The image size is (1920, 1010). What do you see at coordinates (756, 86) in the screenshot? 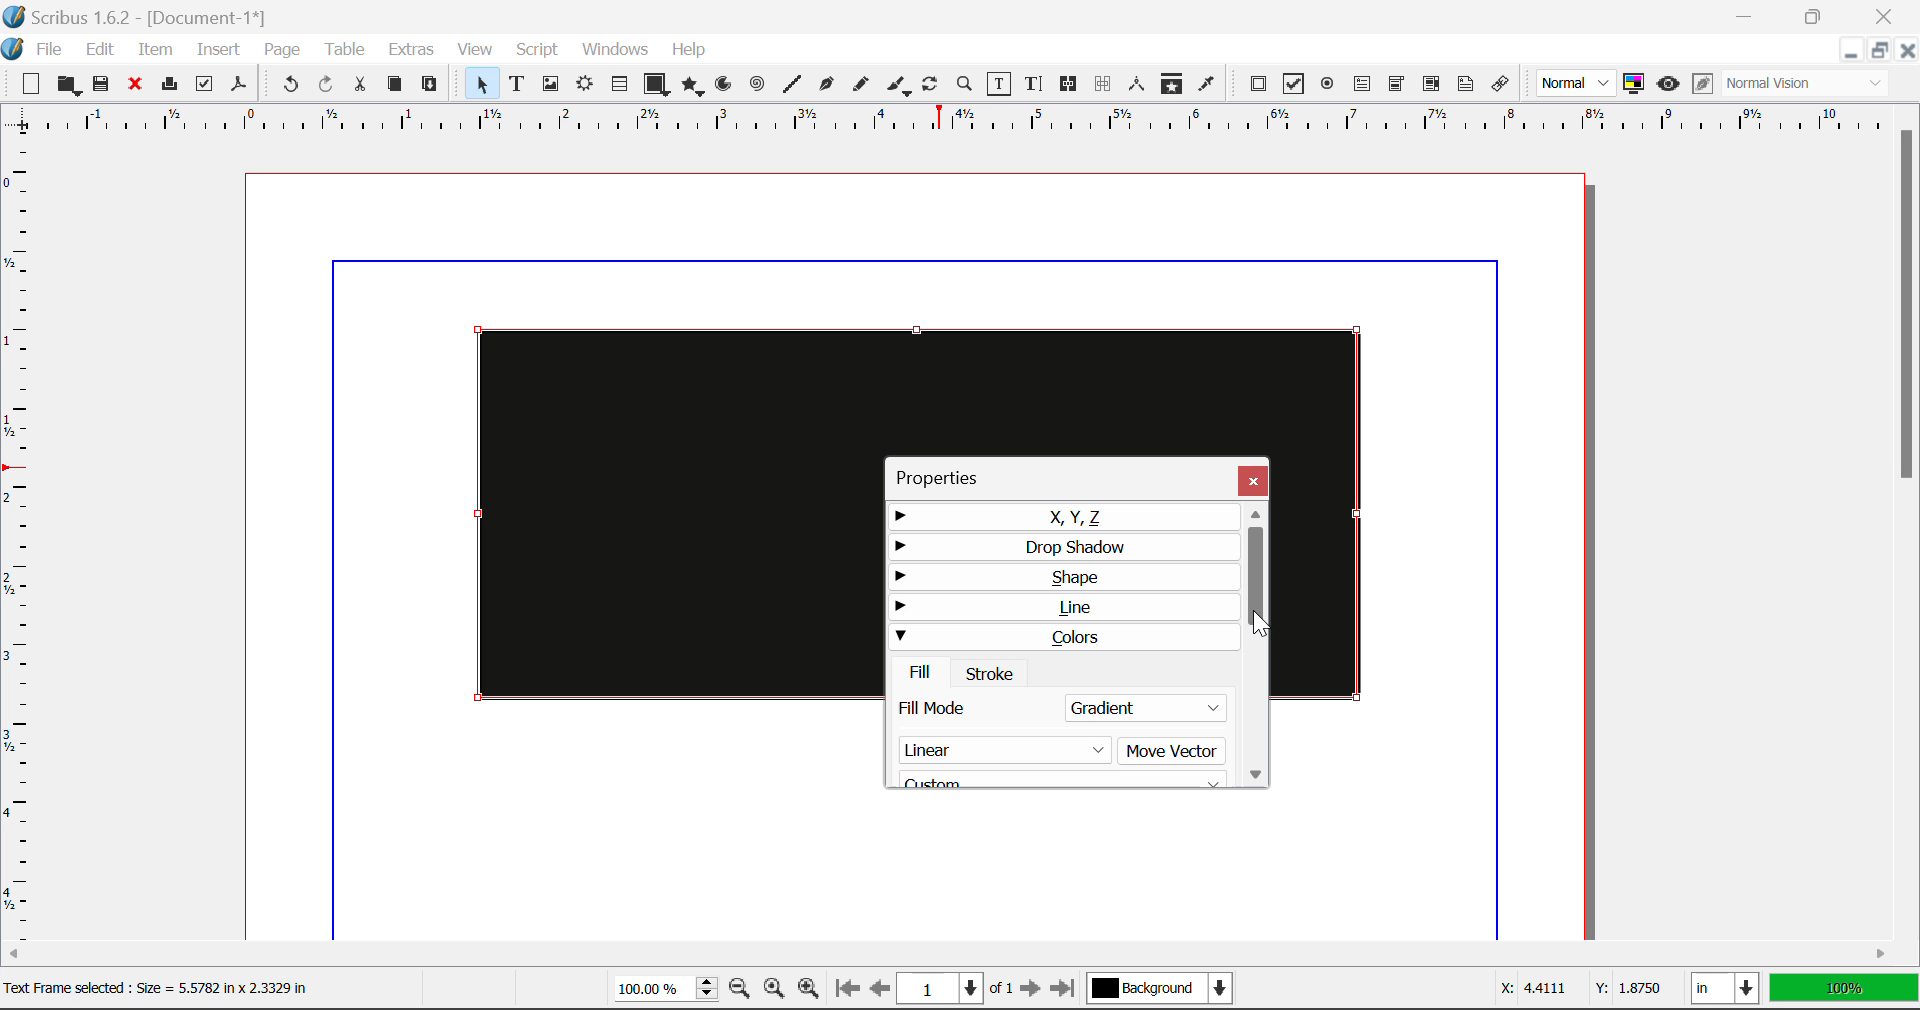
I see `Spirals` at bounding box center [756, 86].